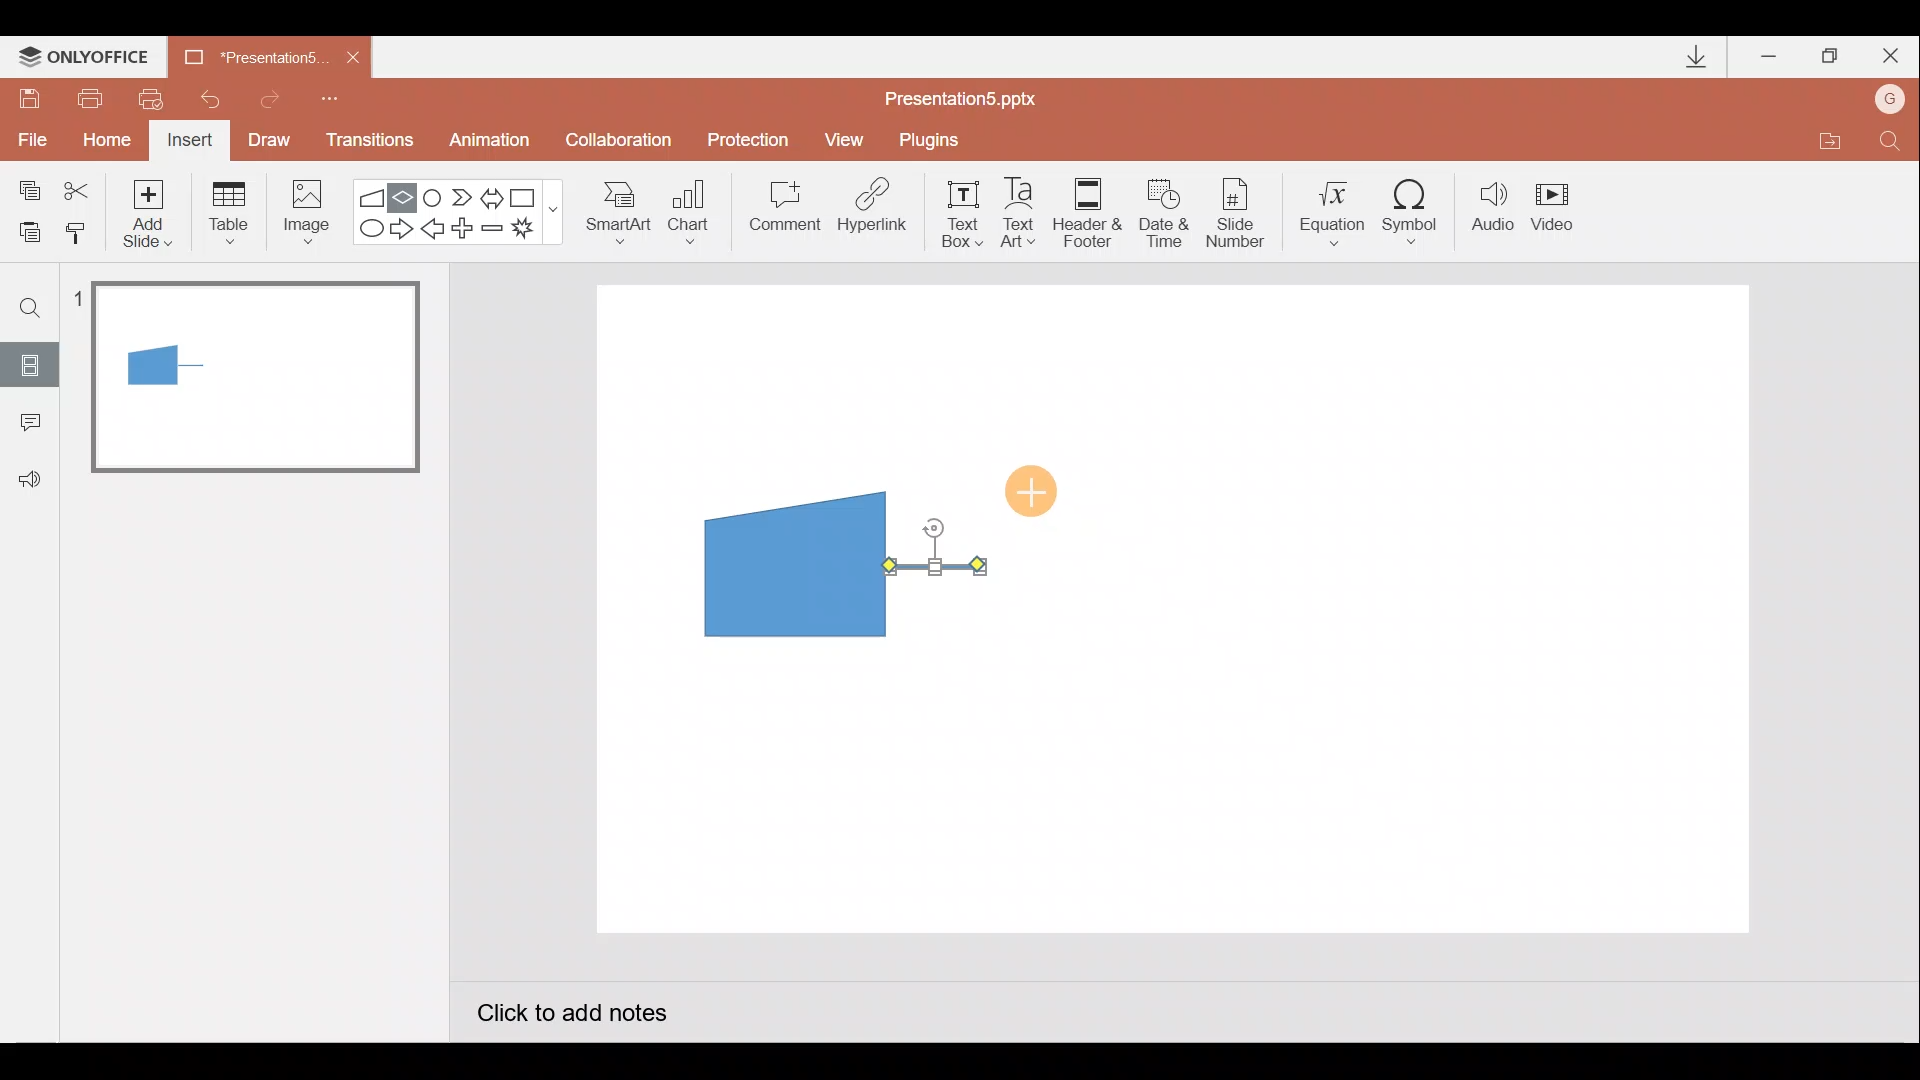 The width and height of the screenshot is (1920, 1080). I want to click on Protection, so click(754, 139).